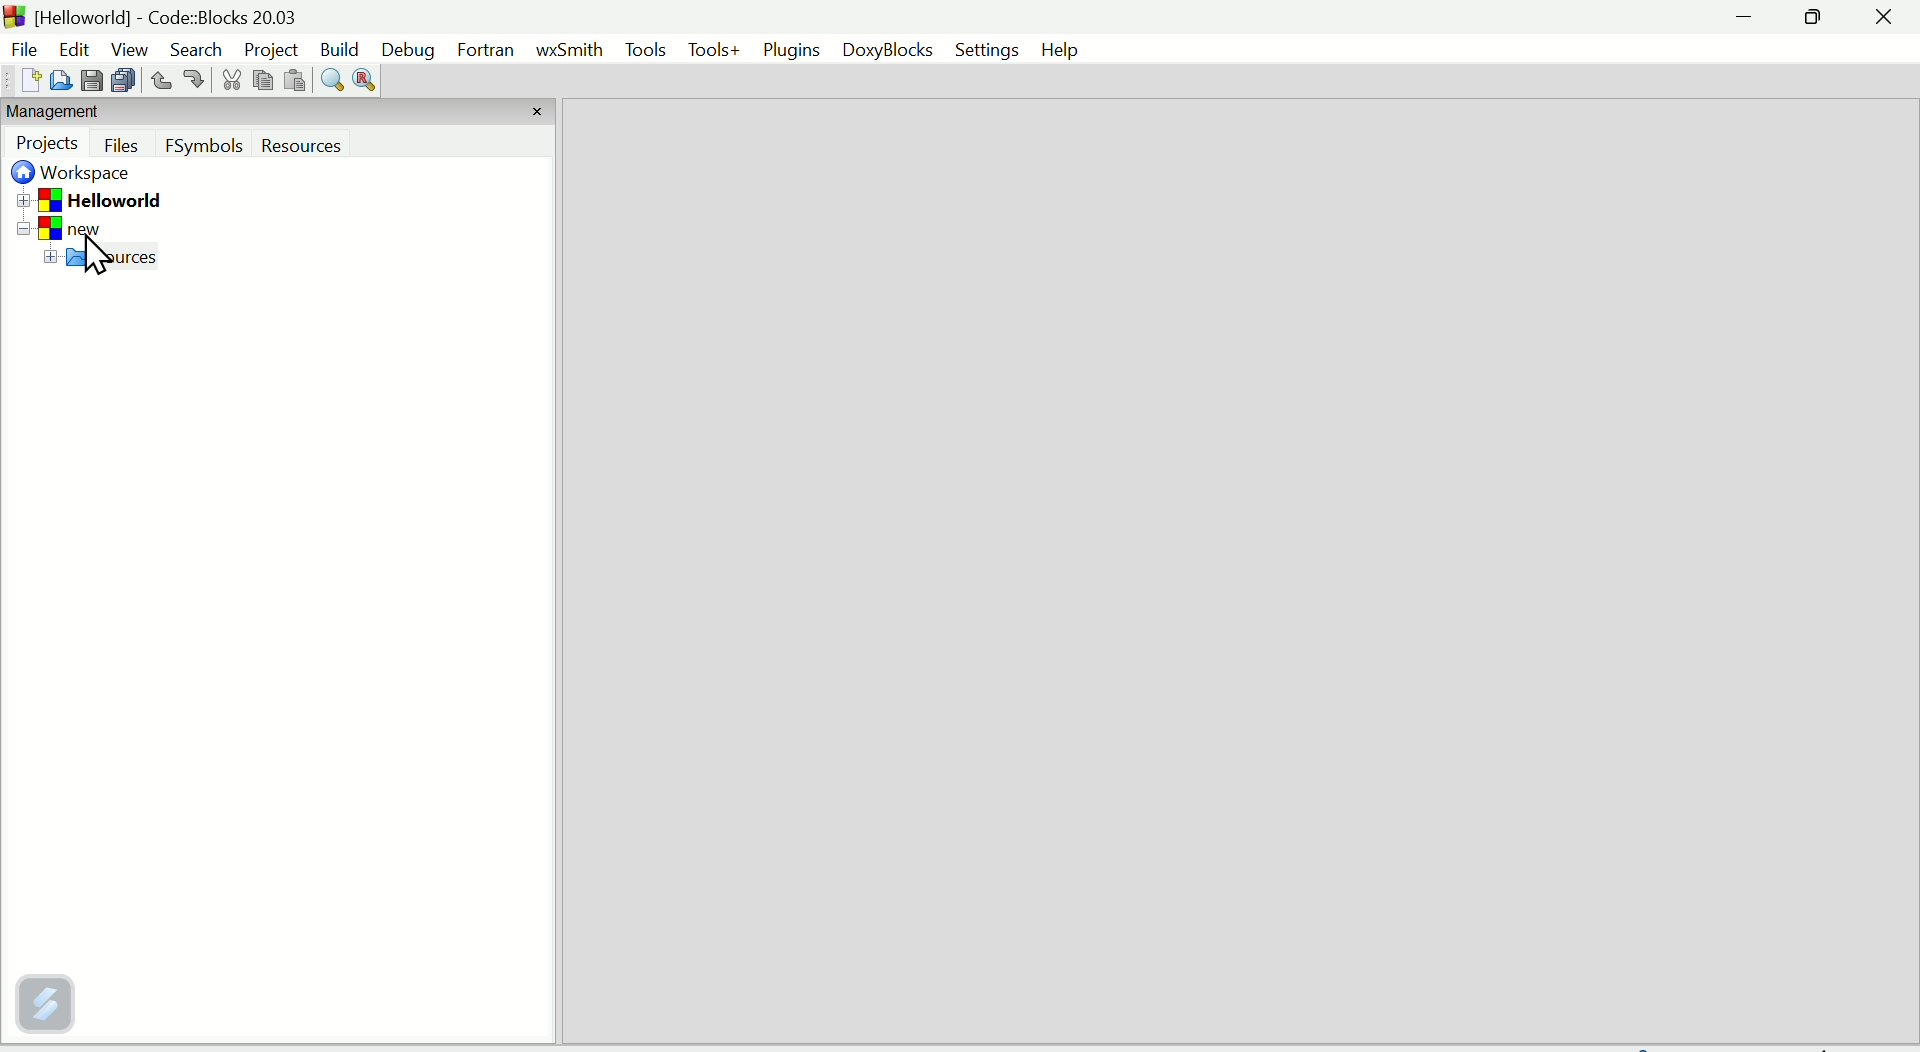  What do you see at coordinates (1062, 47) in the screenshot?
I see `Help` at bounding box center [1062, 47].